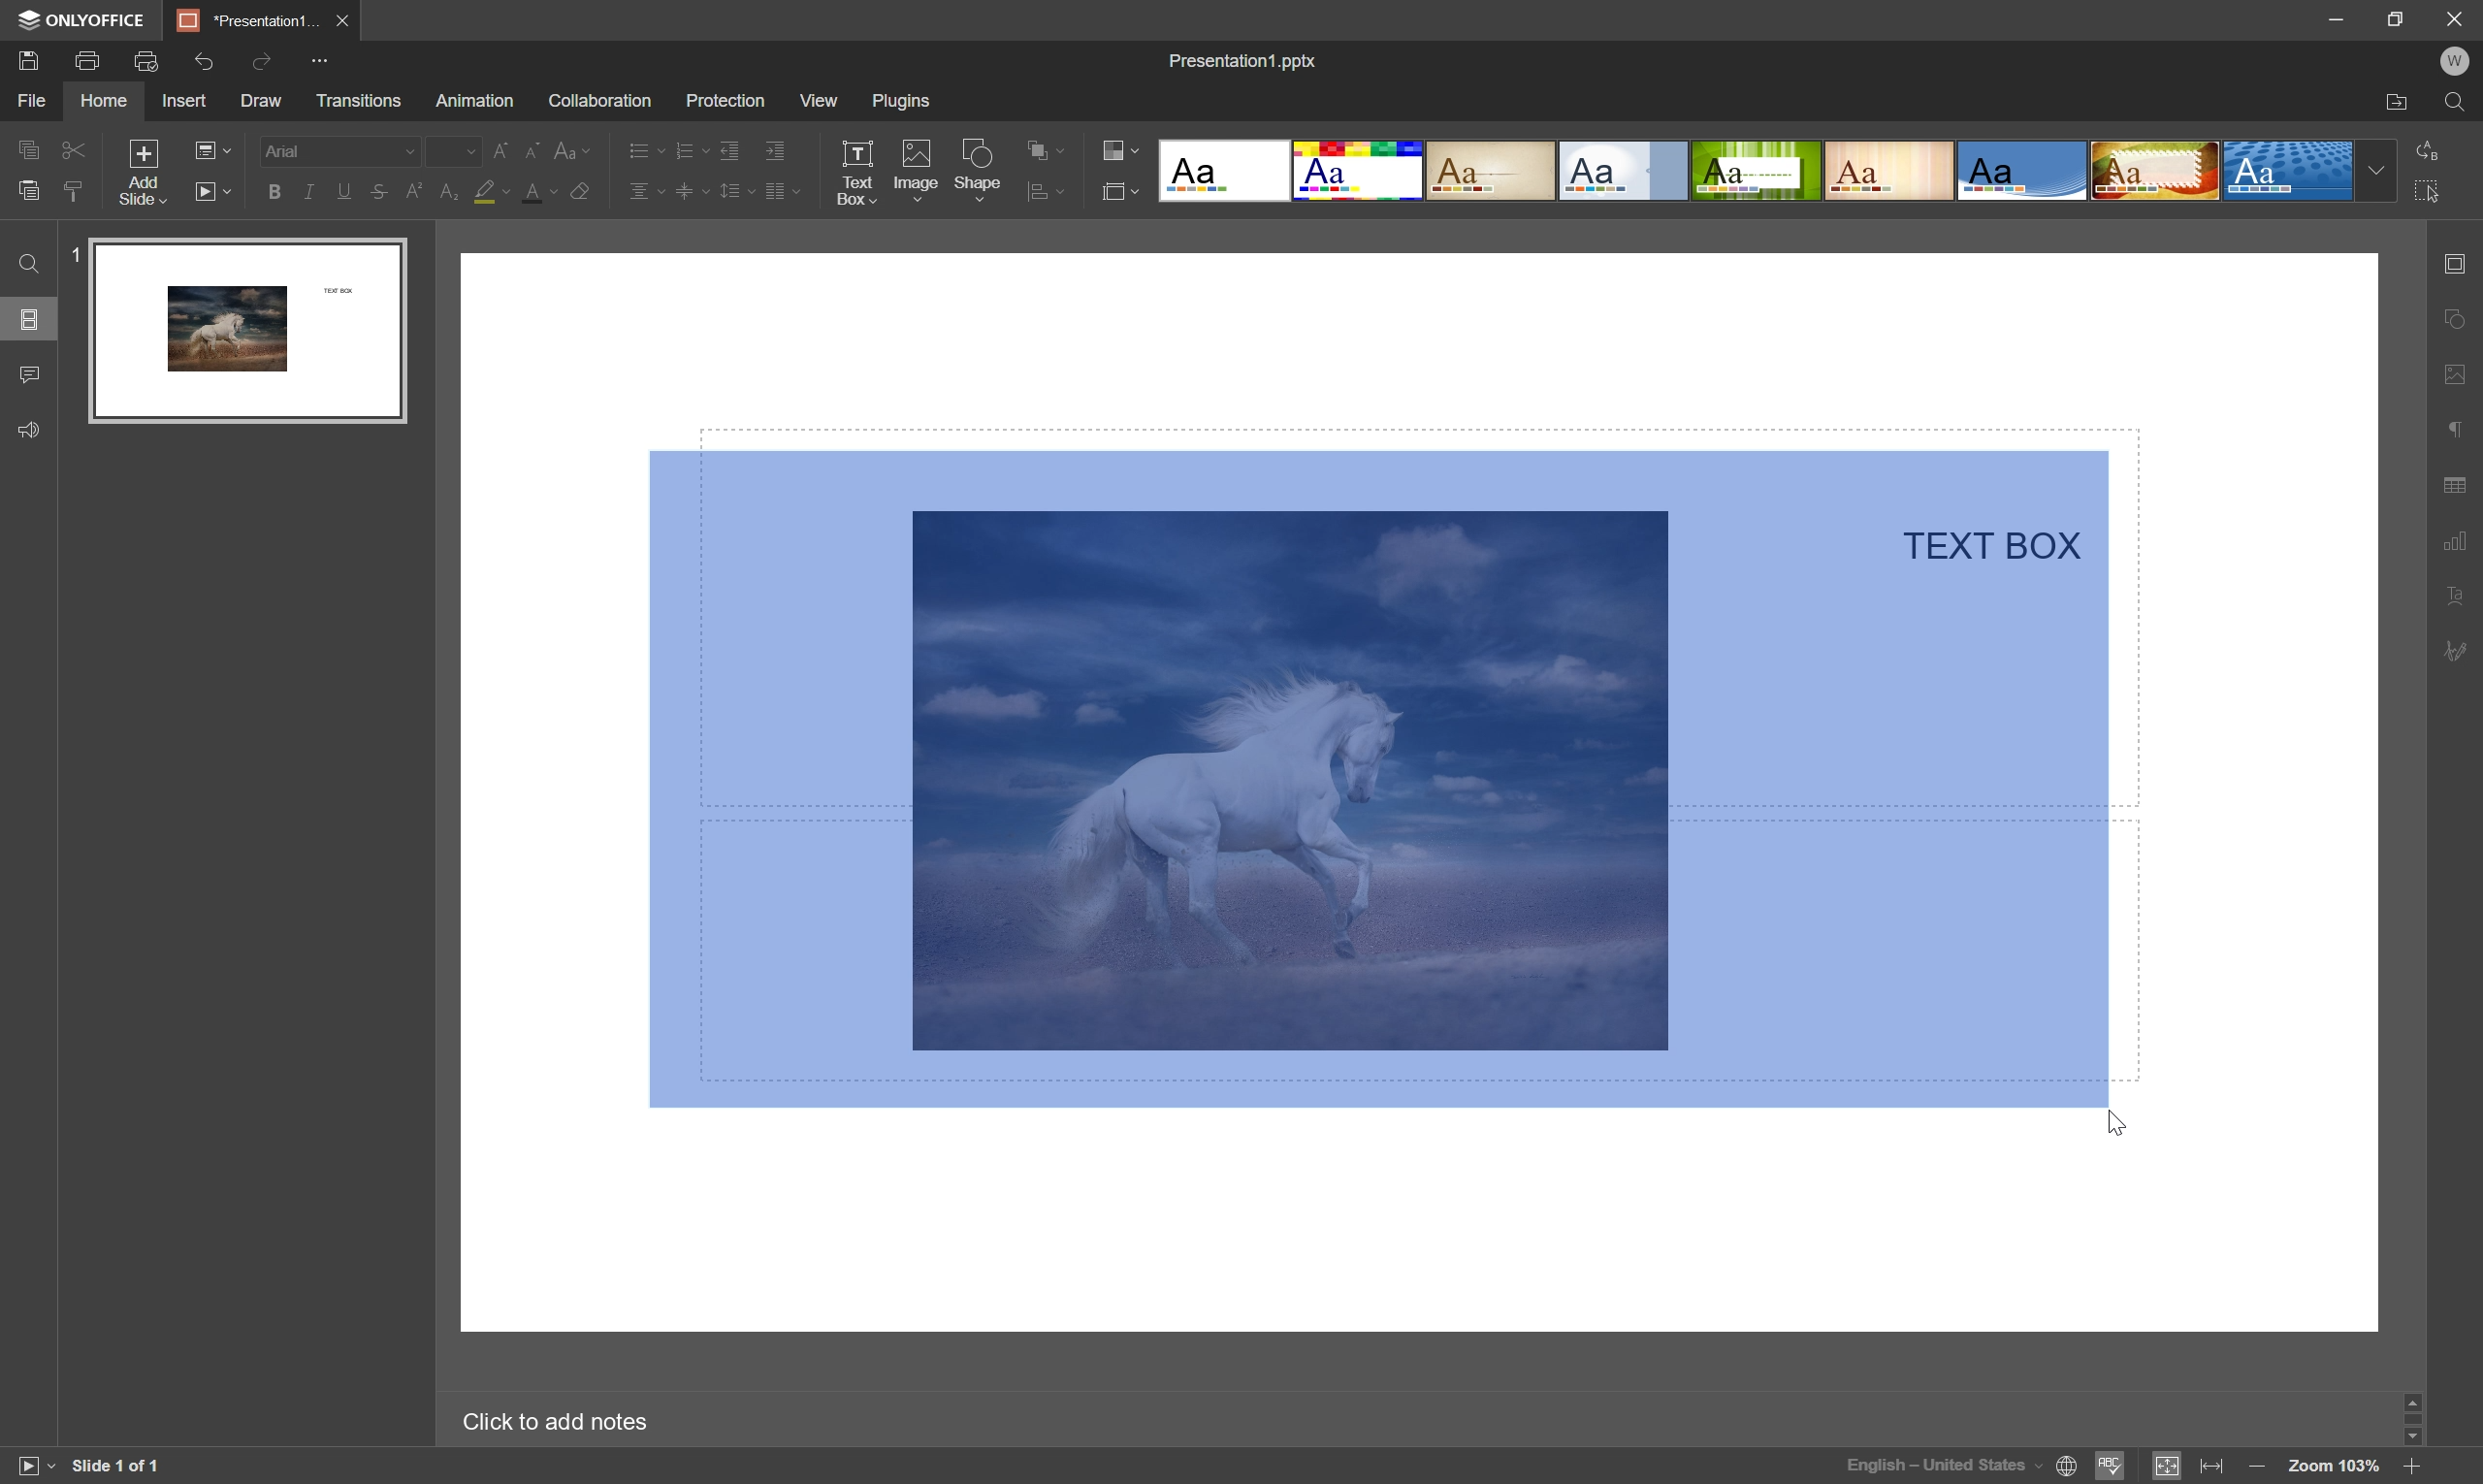 The height and width of the screenshot is (1484, 2483). Describe the element at coordinates (359, 100) in the screenshot. I see `transitions` at that location.